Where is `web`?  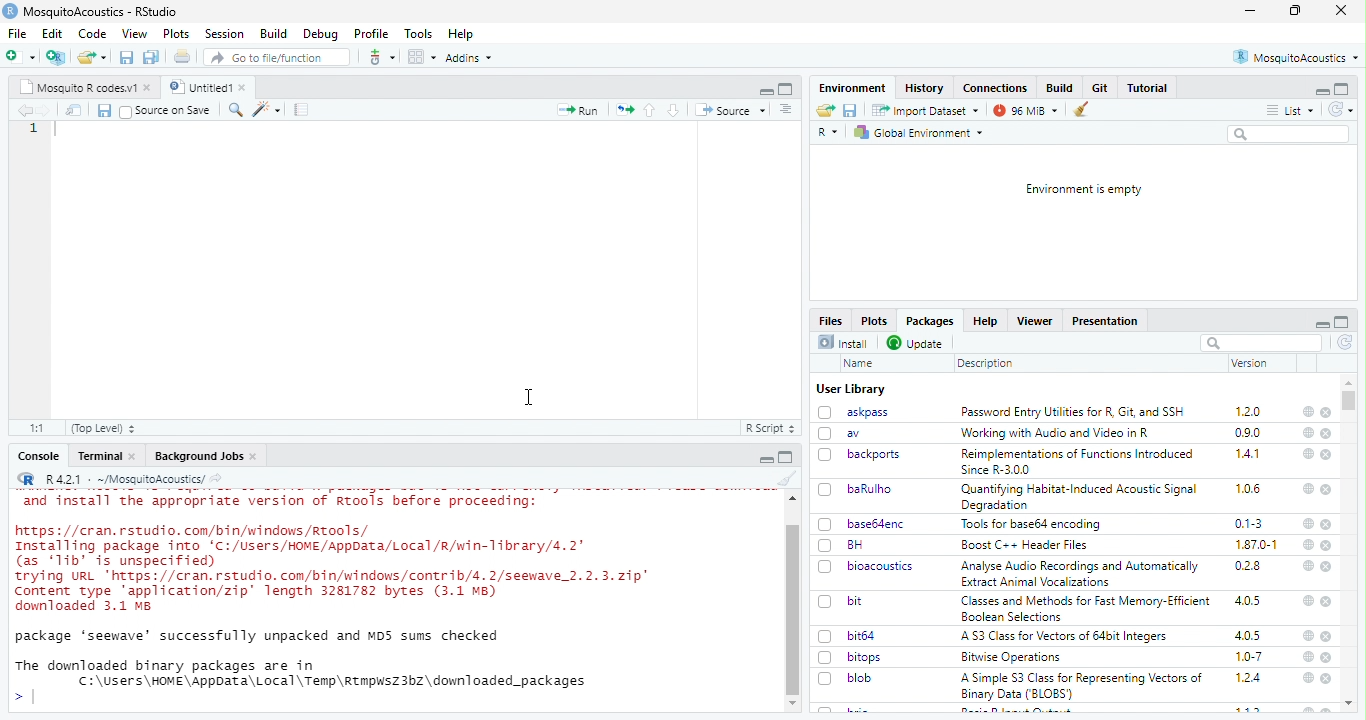
web is located at coordinates (1310, 433).